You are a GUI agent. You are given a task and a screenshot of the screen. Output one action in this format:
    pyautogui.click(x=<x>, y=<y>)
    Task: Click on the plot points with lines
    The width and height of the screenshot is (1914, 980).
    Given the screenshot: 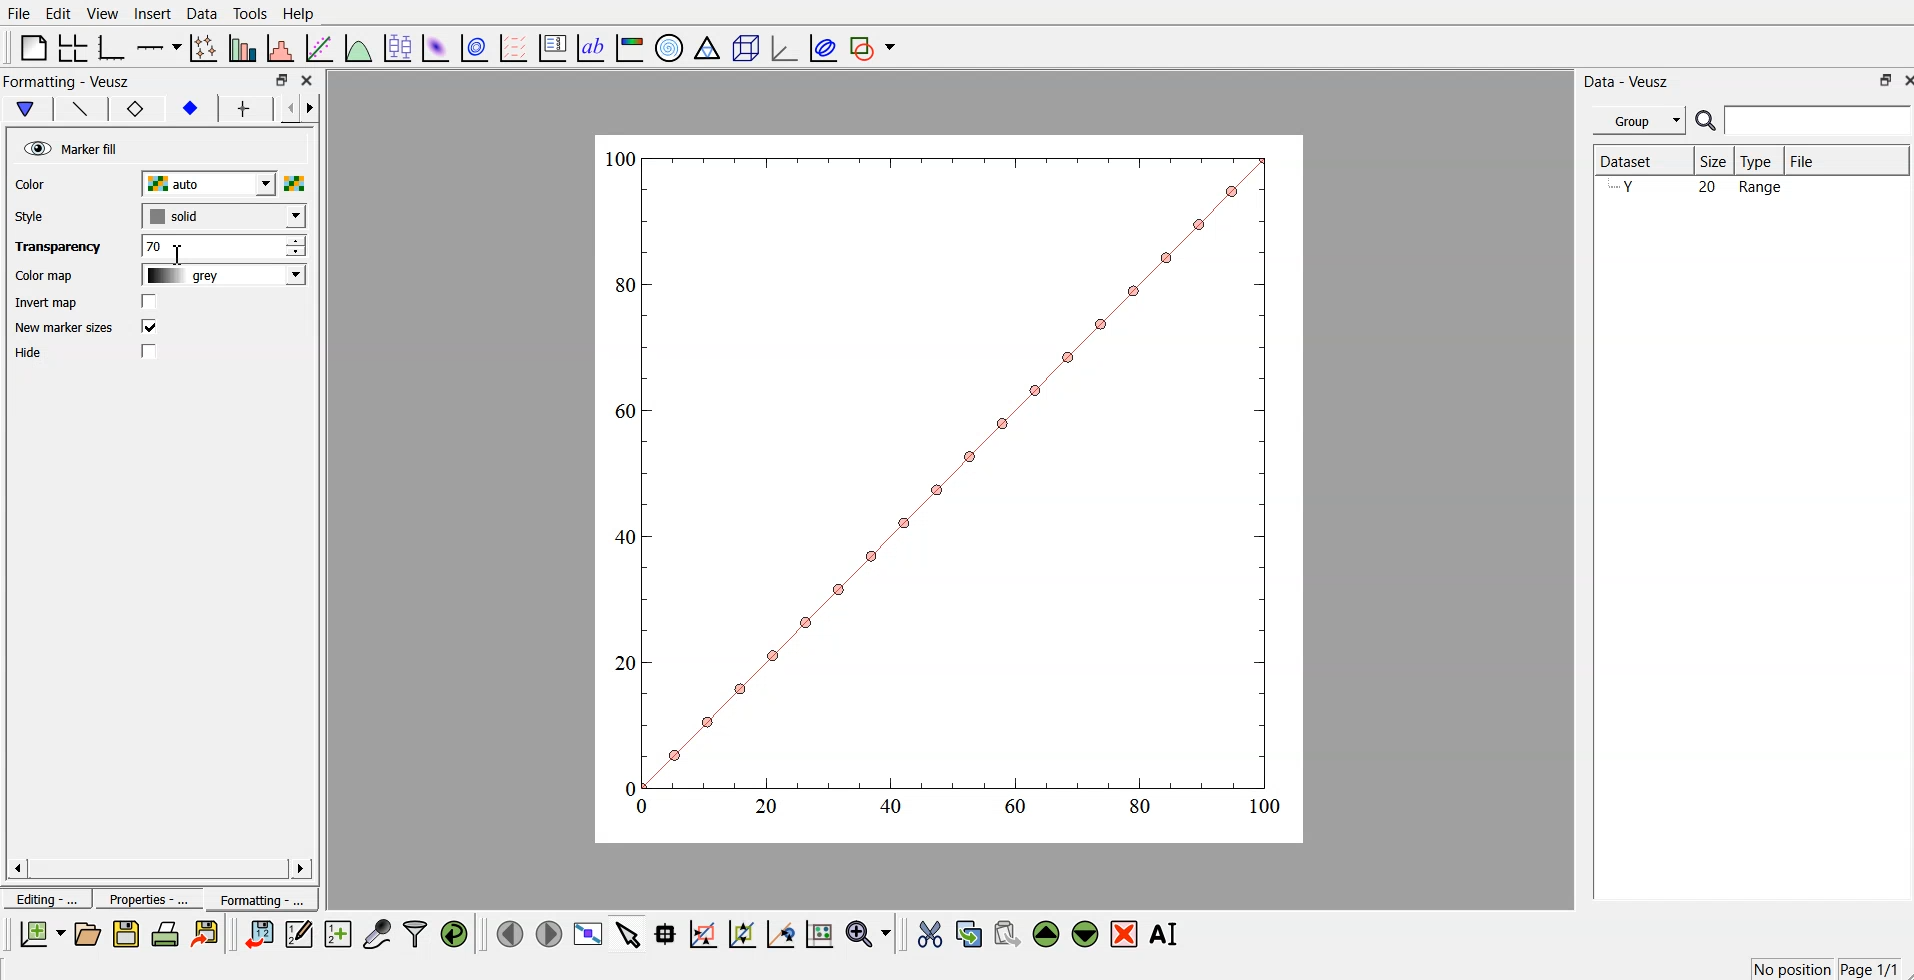 What is the action you would take?
    pyautogui.click(x=205, y=48)
    